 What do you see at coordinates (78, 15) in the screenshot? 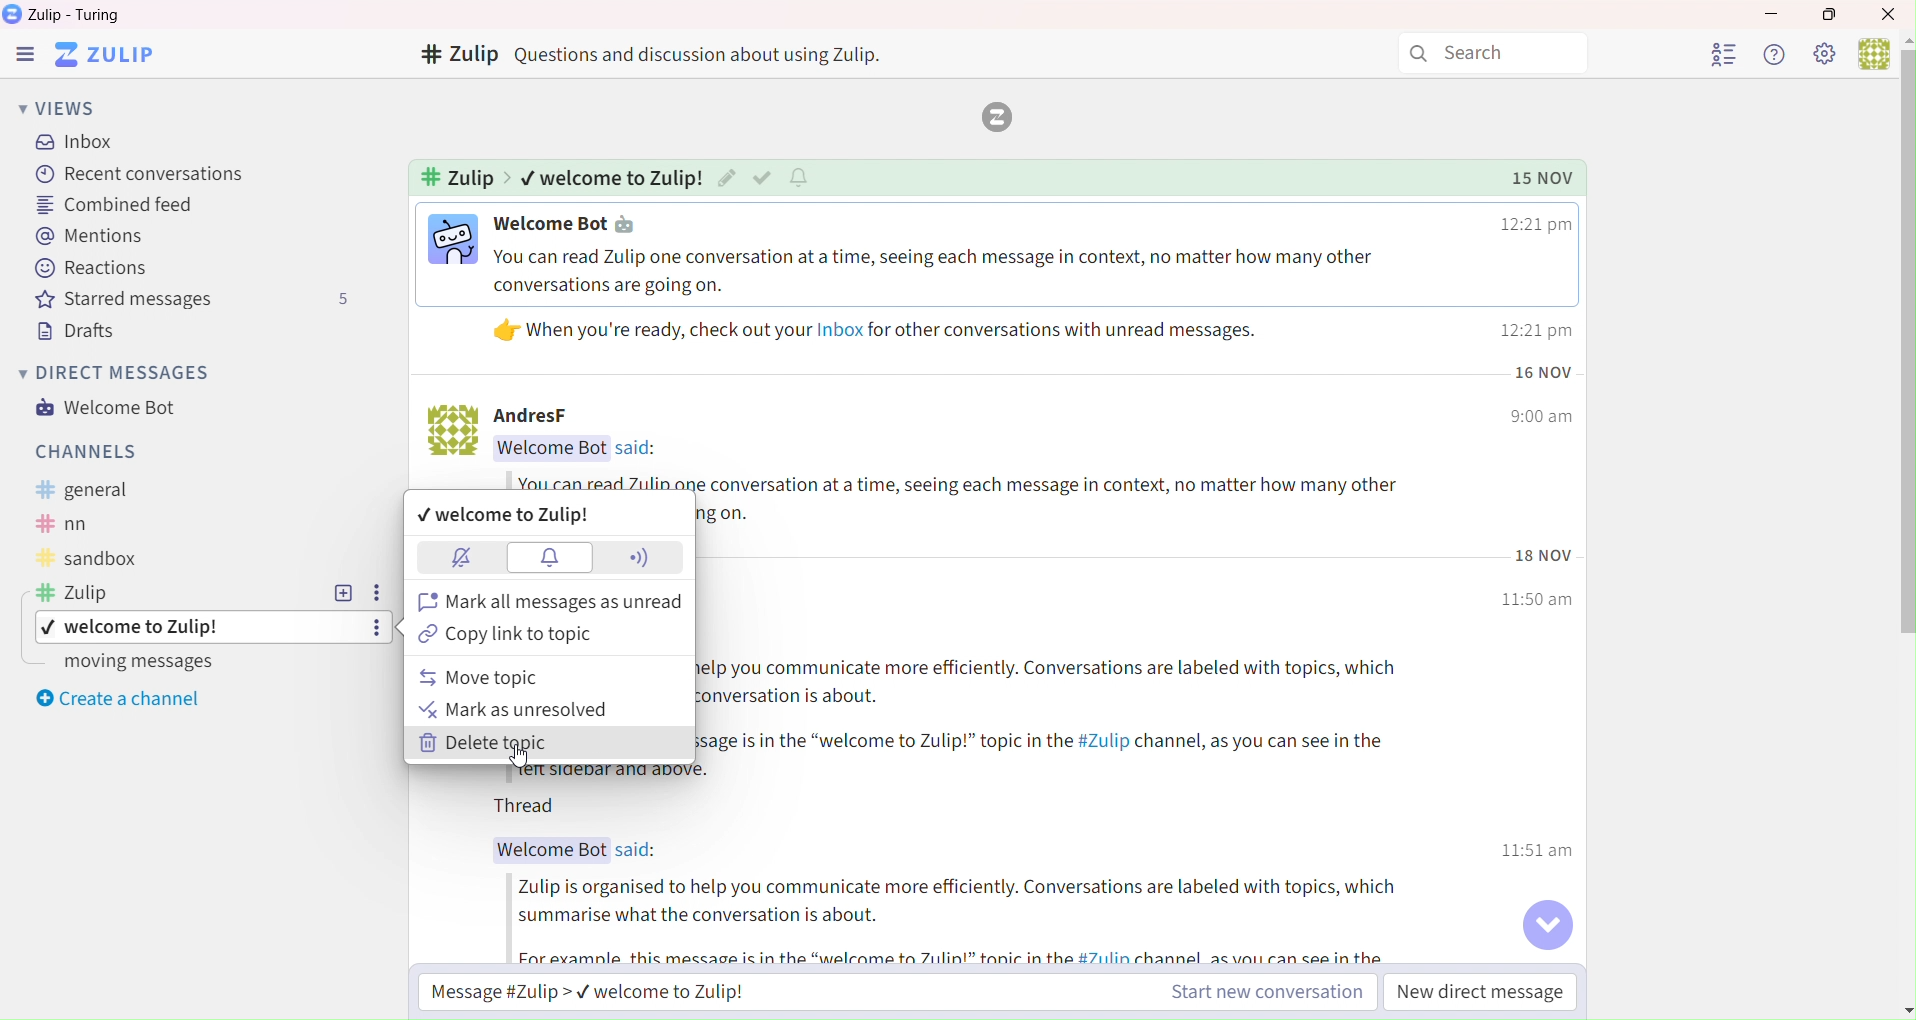
I see `Text` at bounding box center [78, 15].